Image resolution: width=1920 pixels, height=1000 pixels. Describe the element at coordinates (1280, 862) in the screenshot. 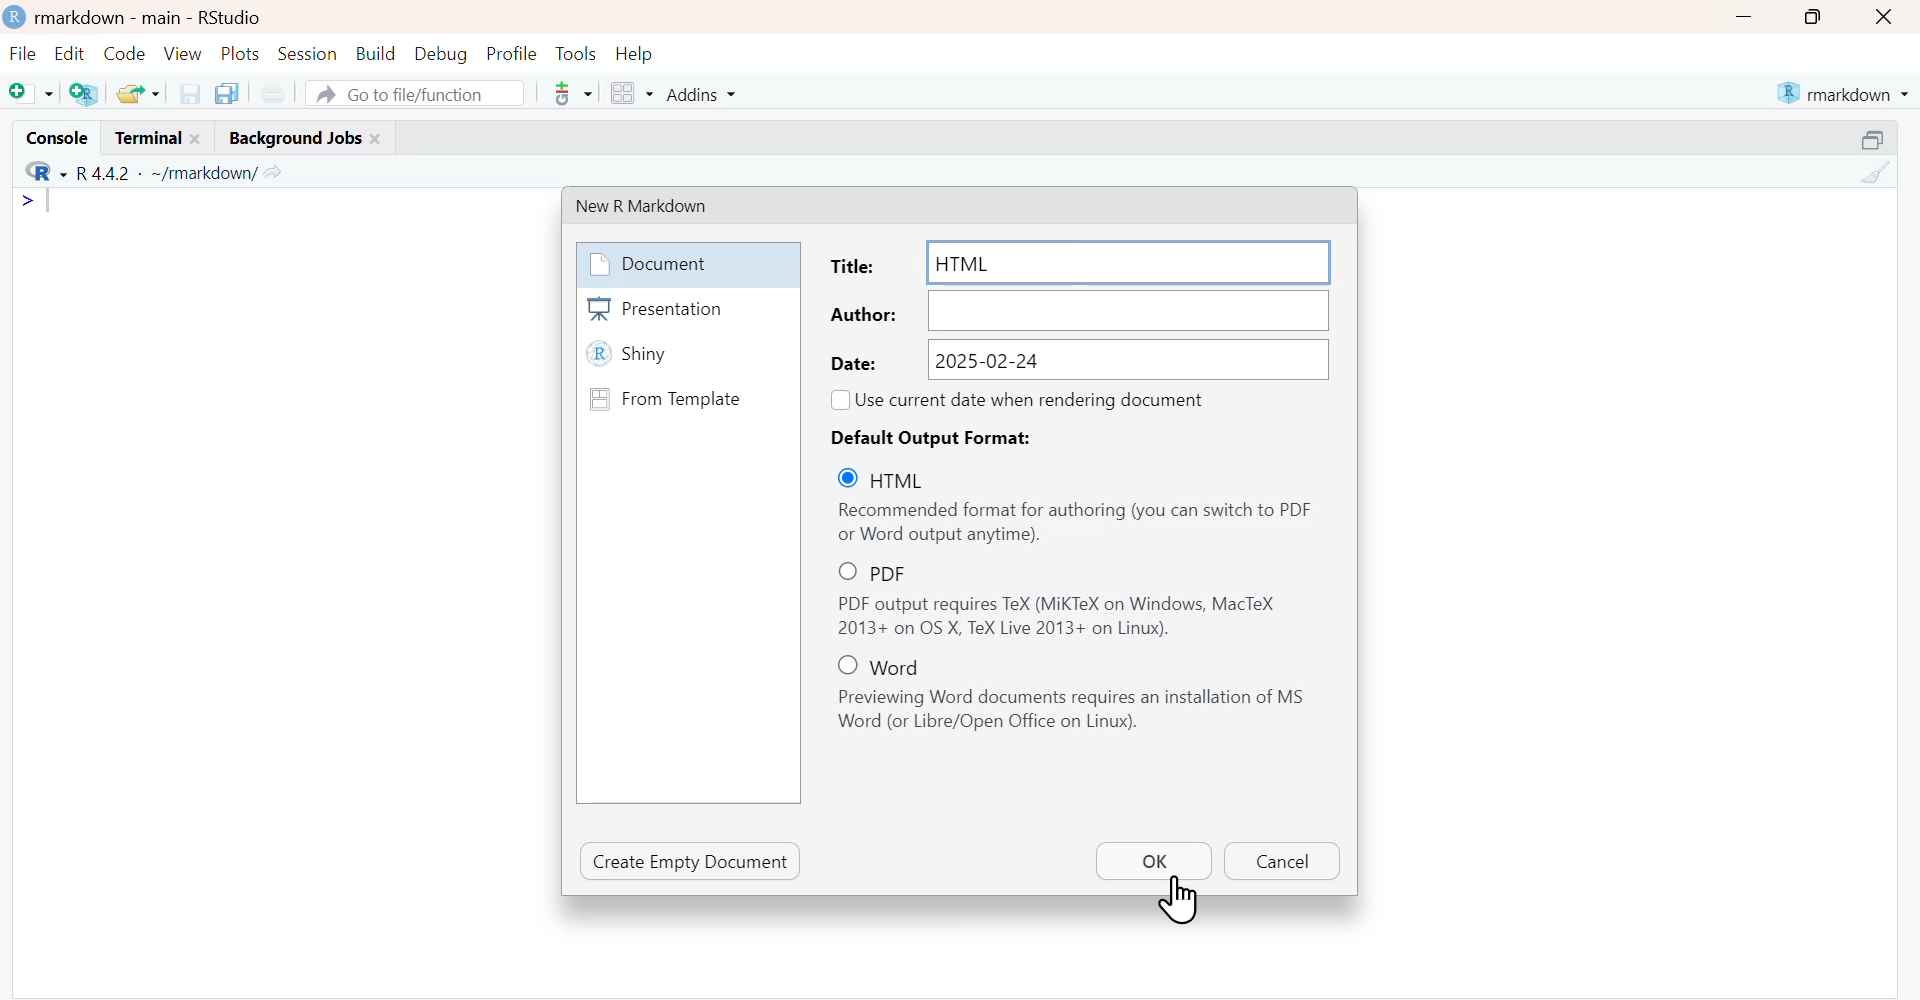

I see `Cancel` at that location.